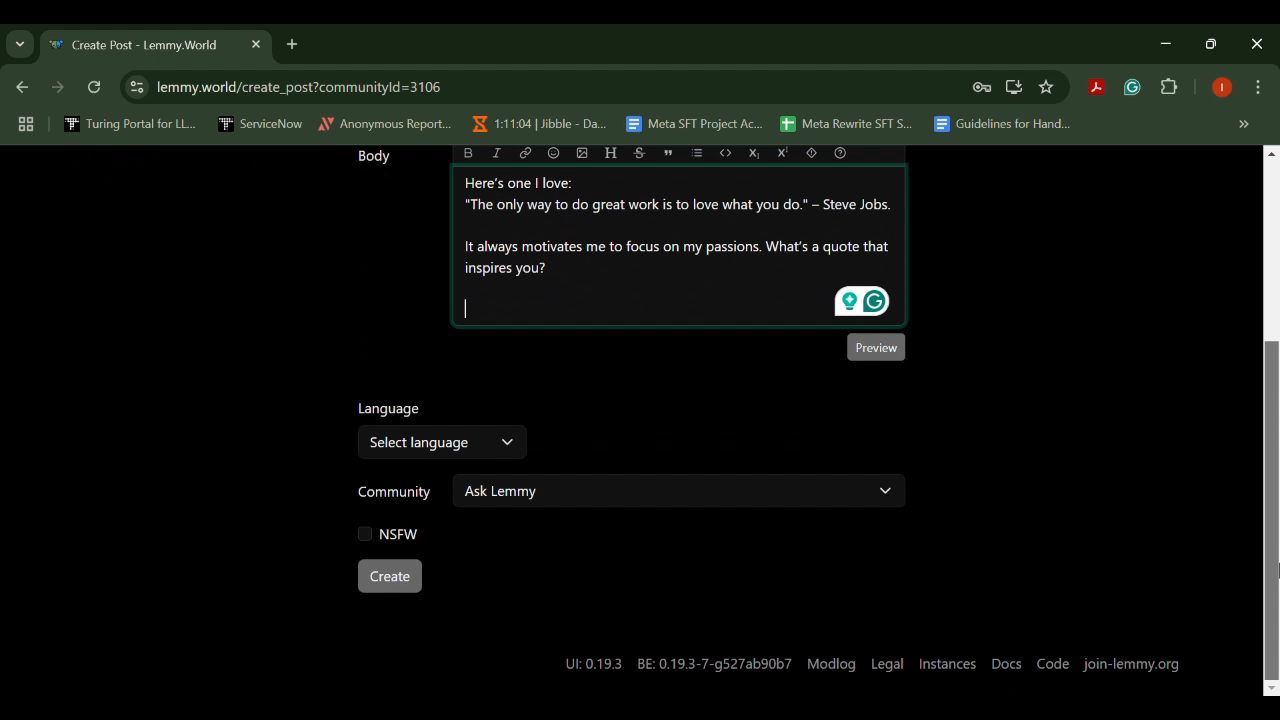 This screenshot has width=1280, height=720. What do you see at coordinates (1130, 88) in the screenshot?
I see `Grammarly Extension` at bounding box center [1130, 88].